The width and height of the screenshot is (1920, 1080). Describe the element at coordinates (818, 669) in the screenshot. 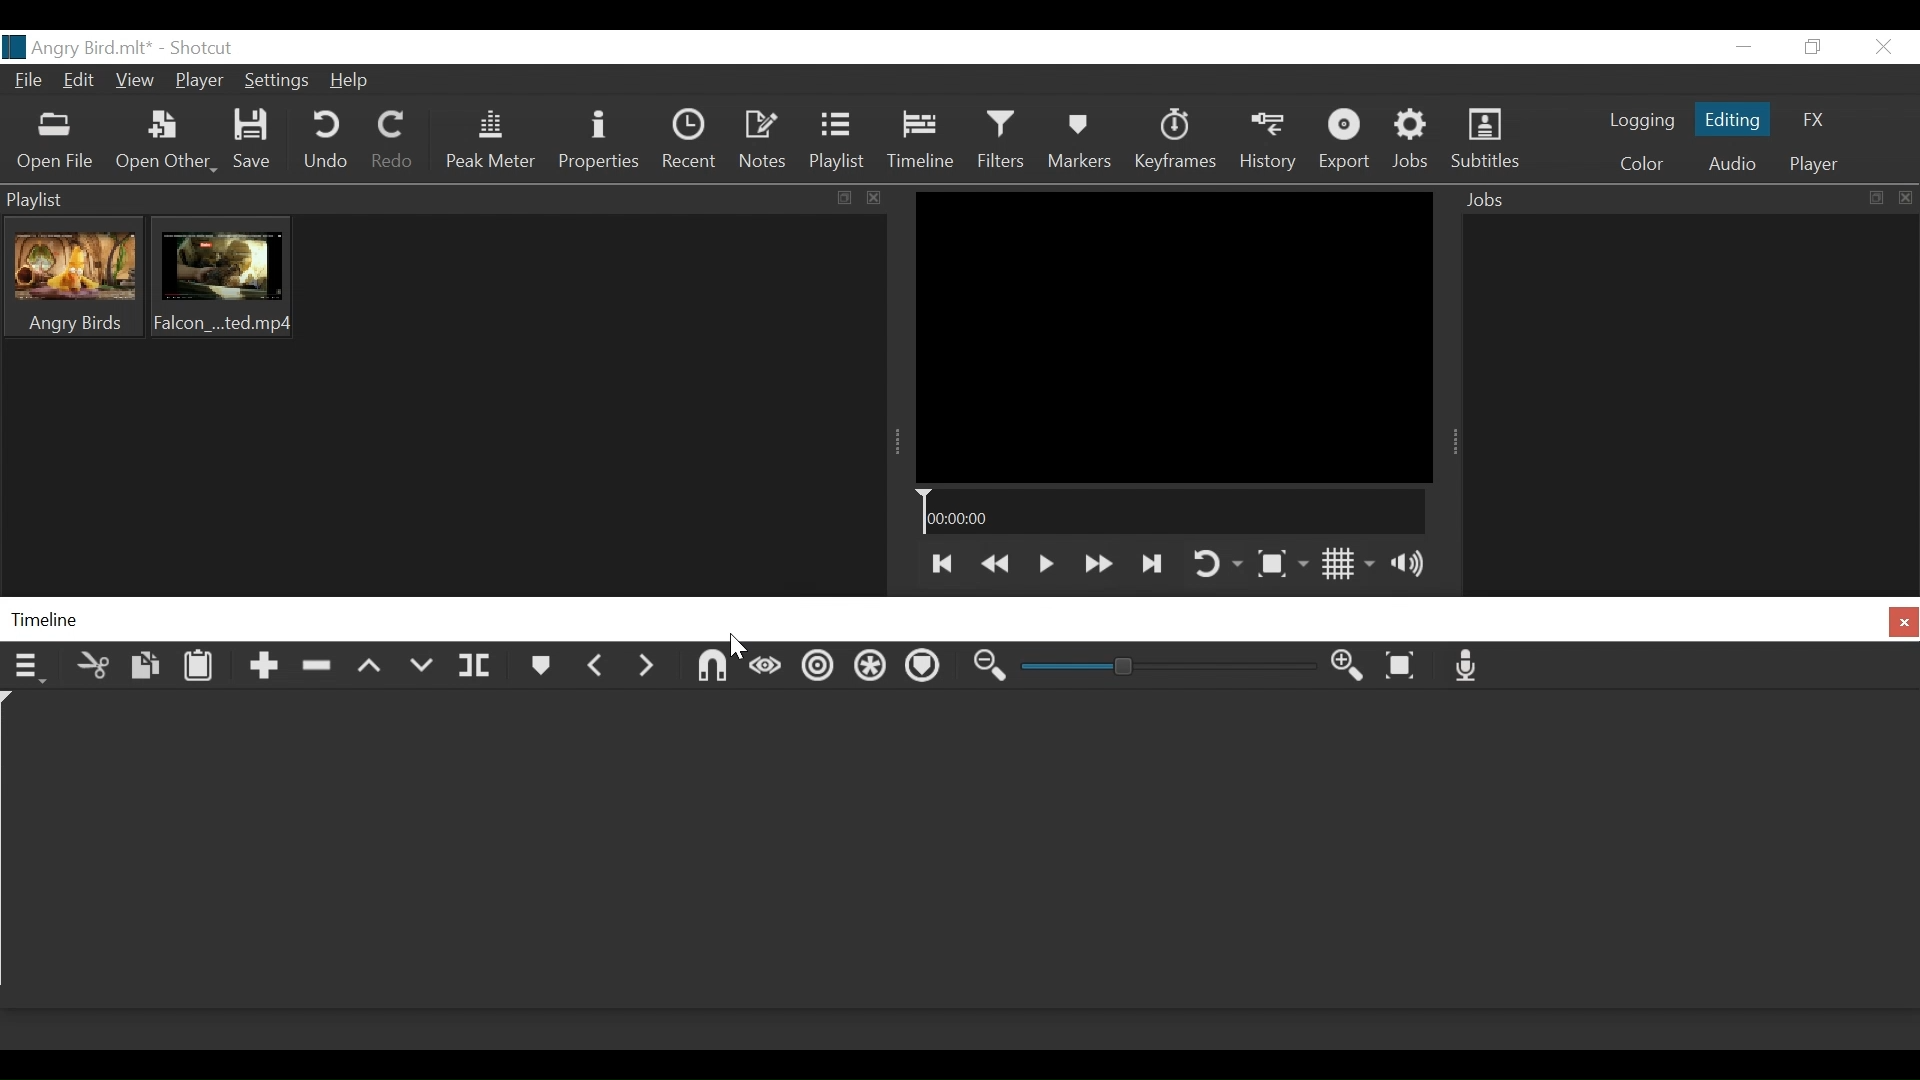

I see `Ripple ` at that location.